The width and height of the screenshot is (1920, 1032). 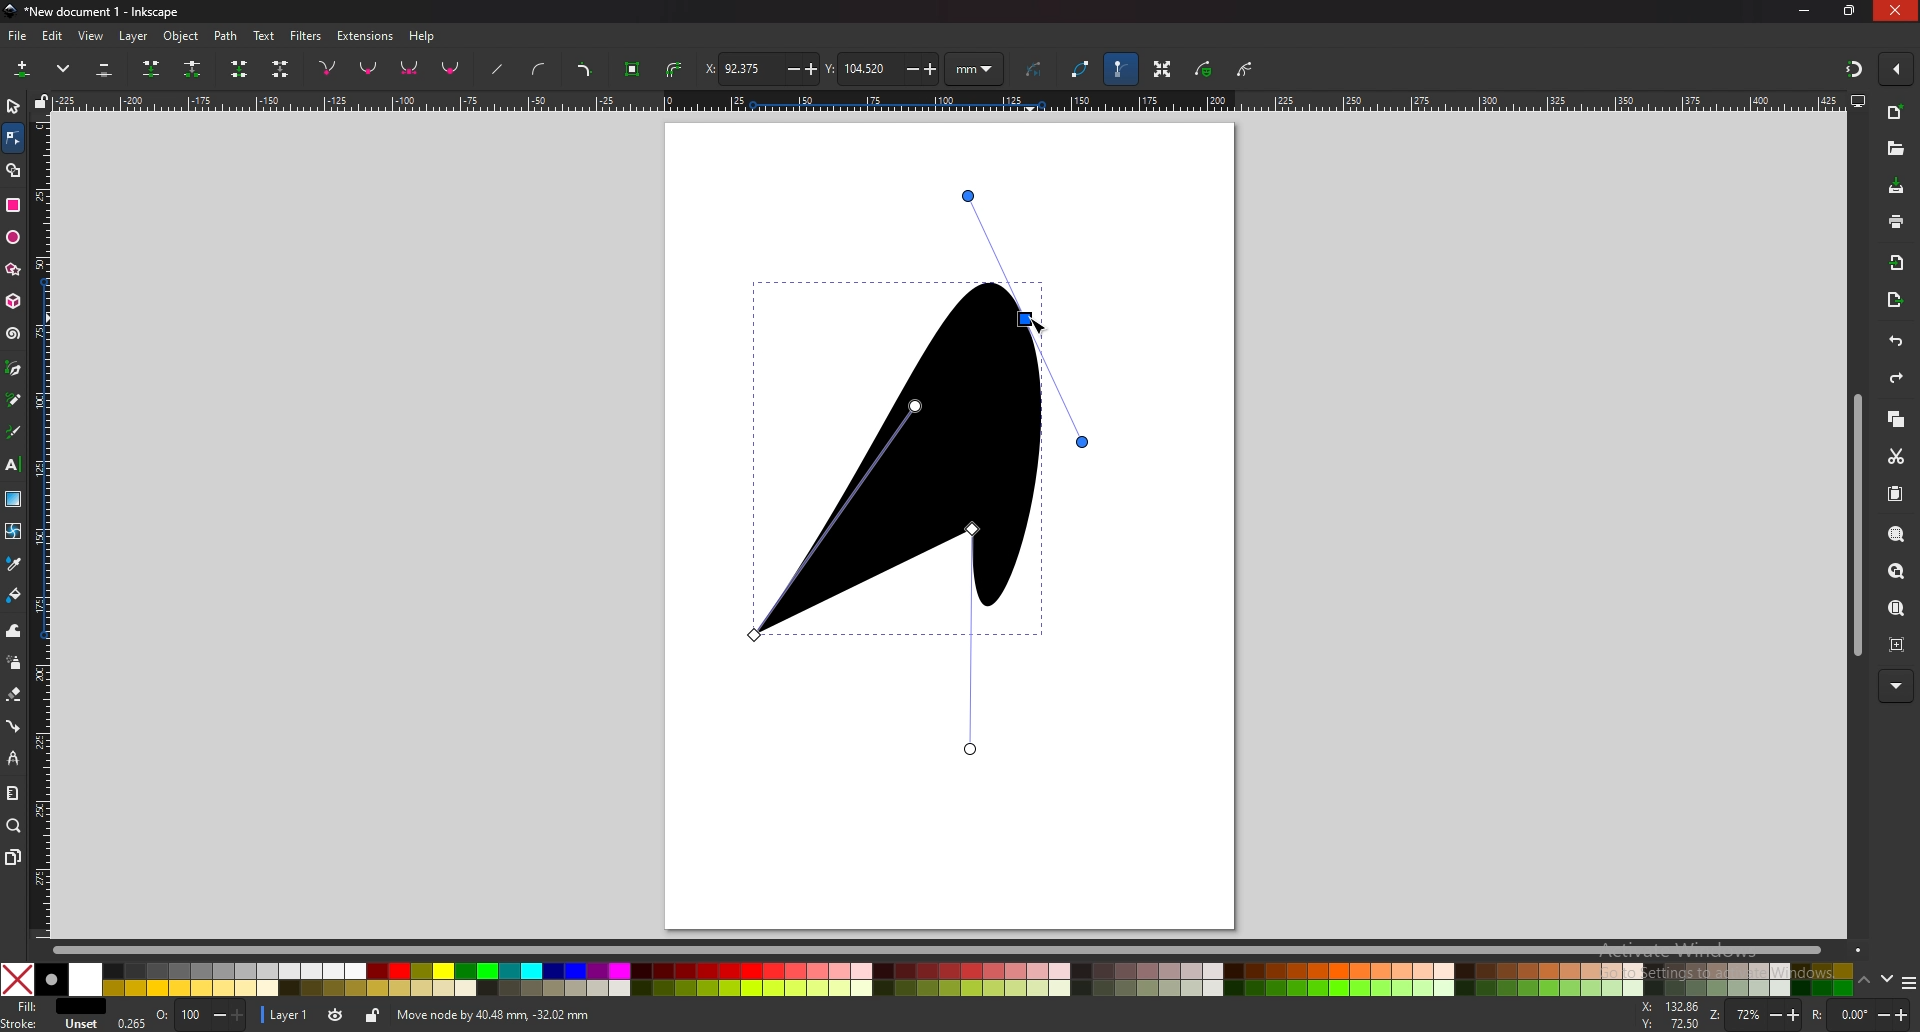 What do you see at coordinates (1896, 419) in the screenshot?
I see `copy` at bounding box center [1896, 419].